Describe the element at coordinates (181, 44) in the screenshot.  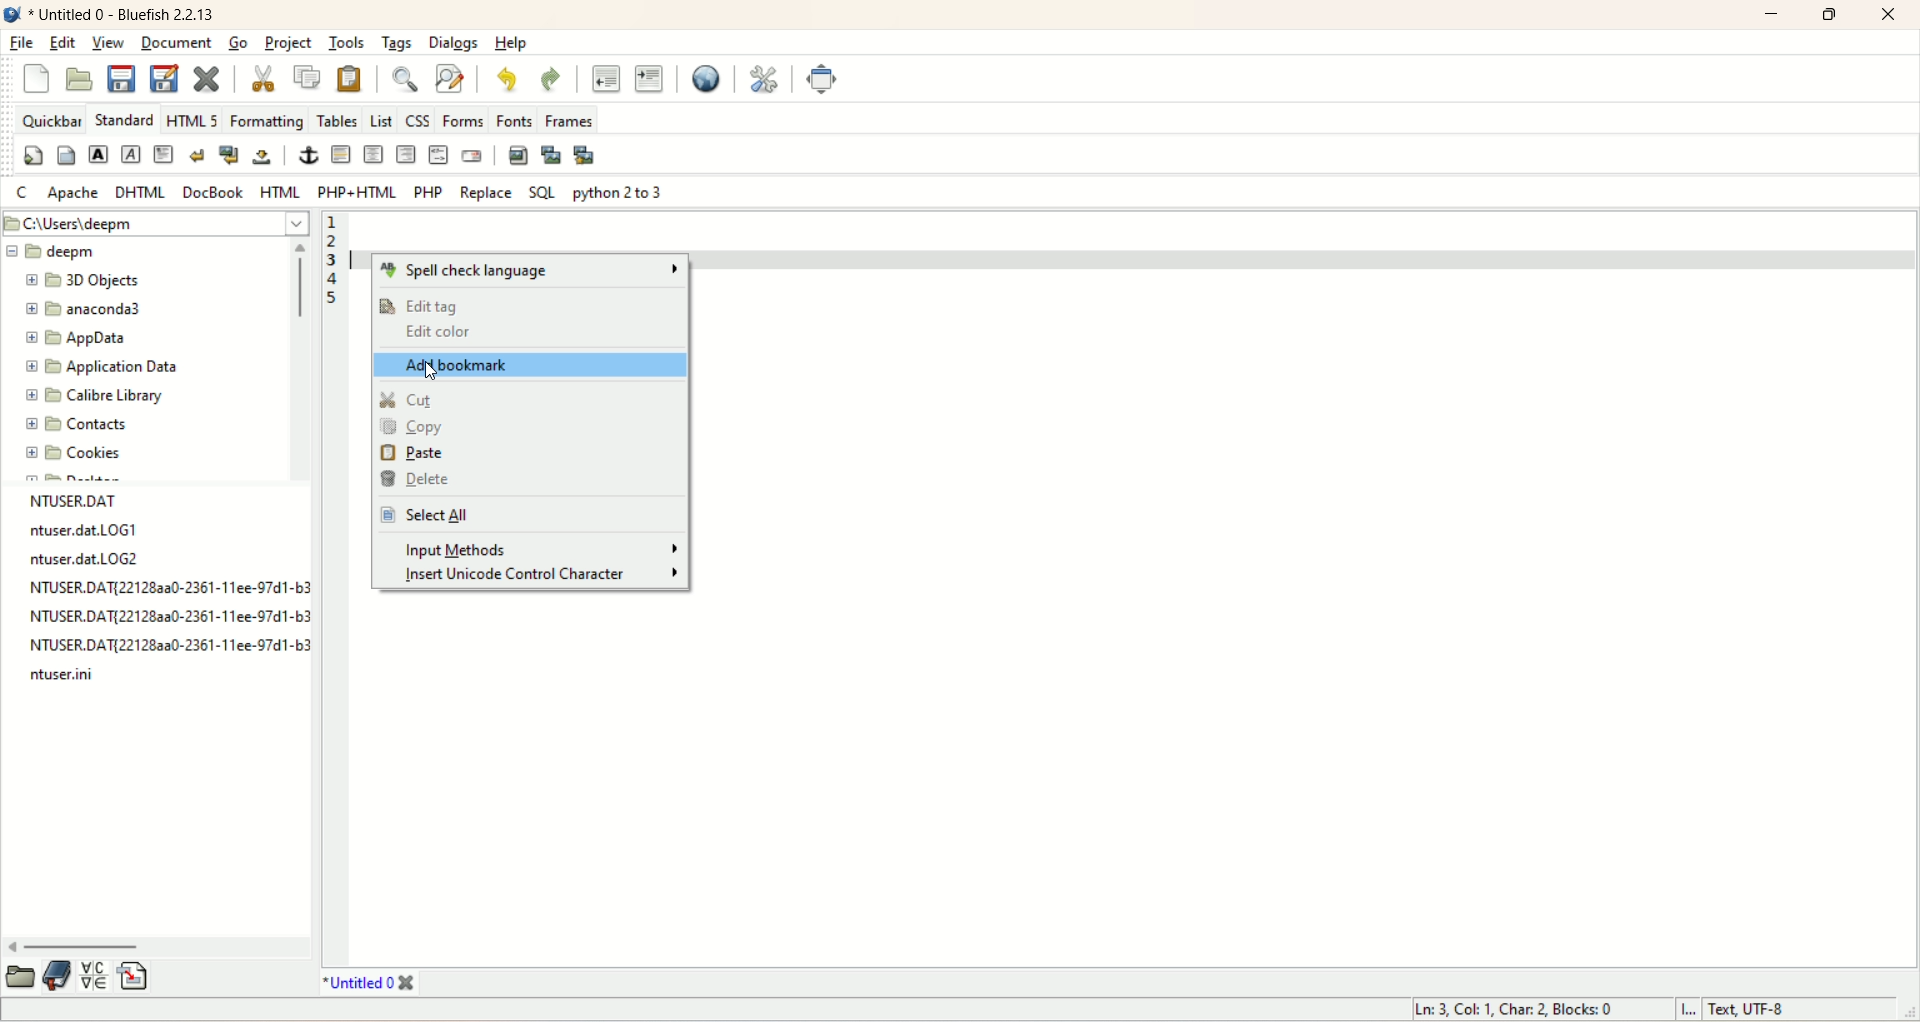
I see `document` at that location.